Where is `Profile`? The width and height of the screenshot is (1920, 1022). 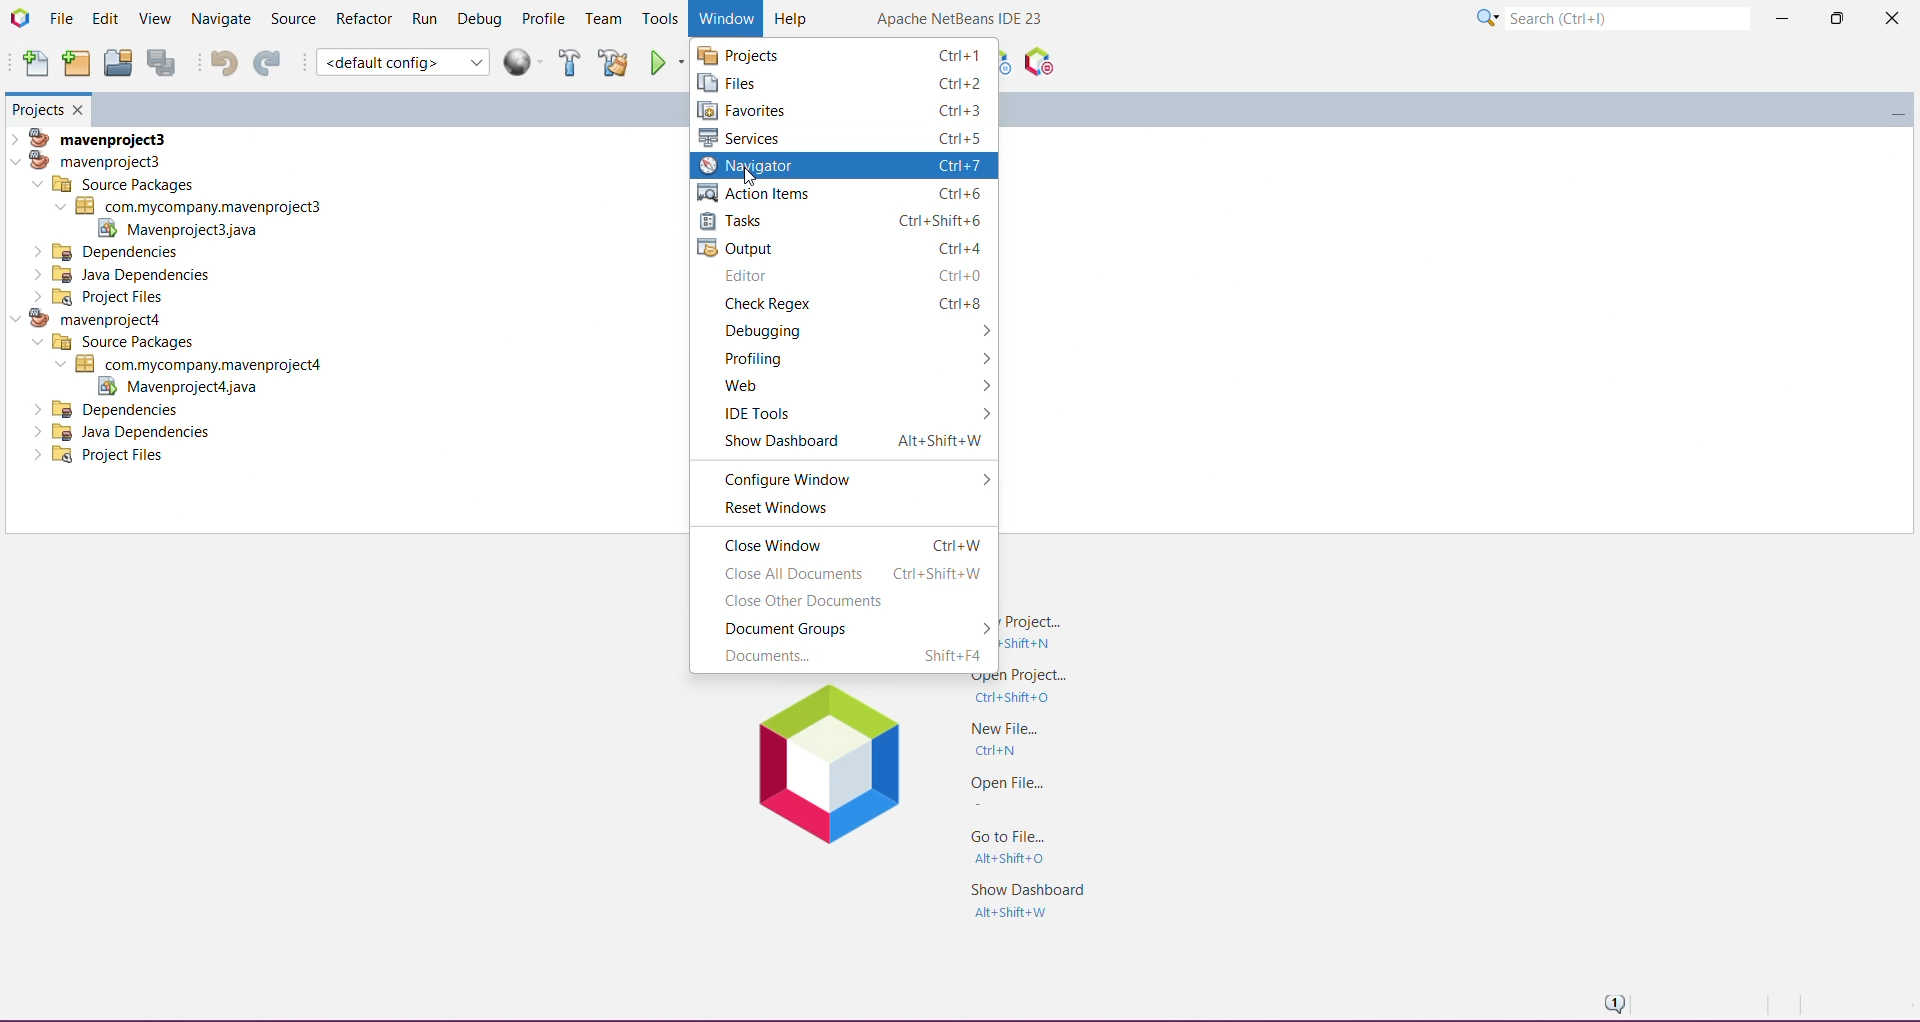
Profile is located at coordinates (545, 19).